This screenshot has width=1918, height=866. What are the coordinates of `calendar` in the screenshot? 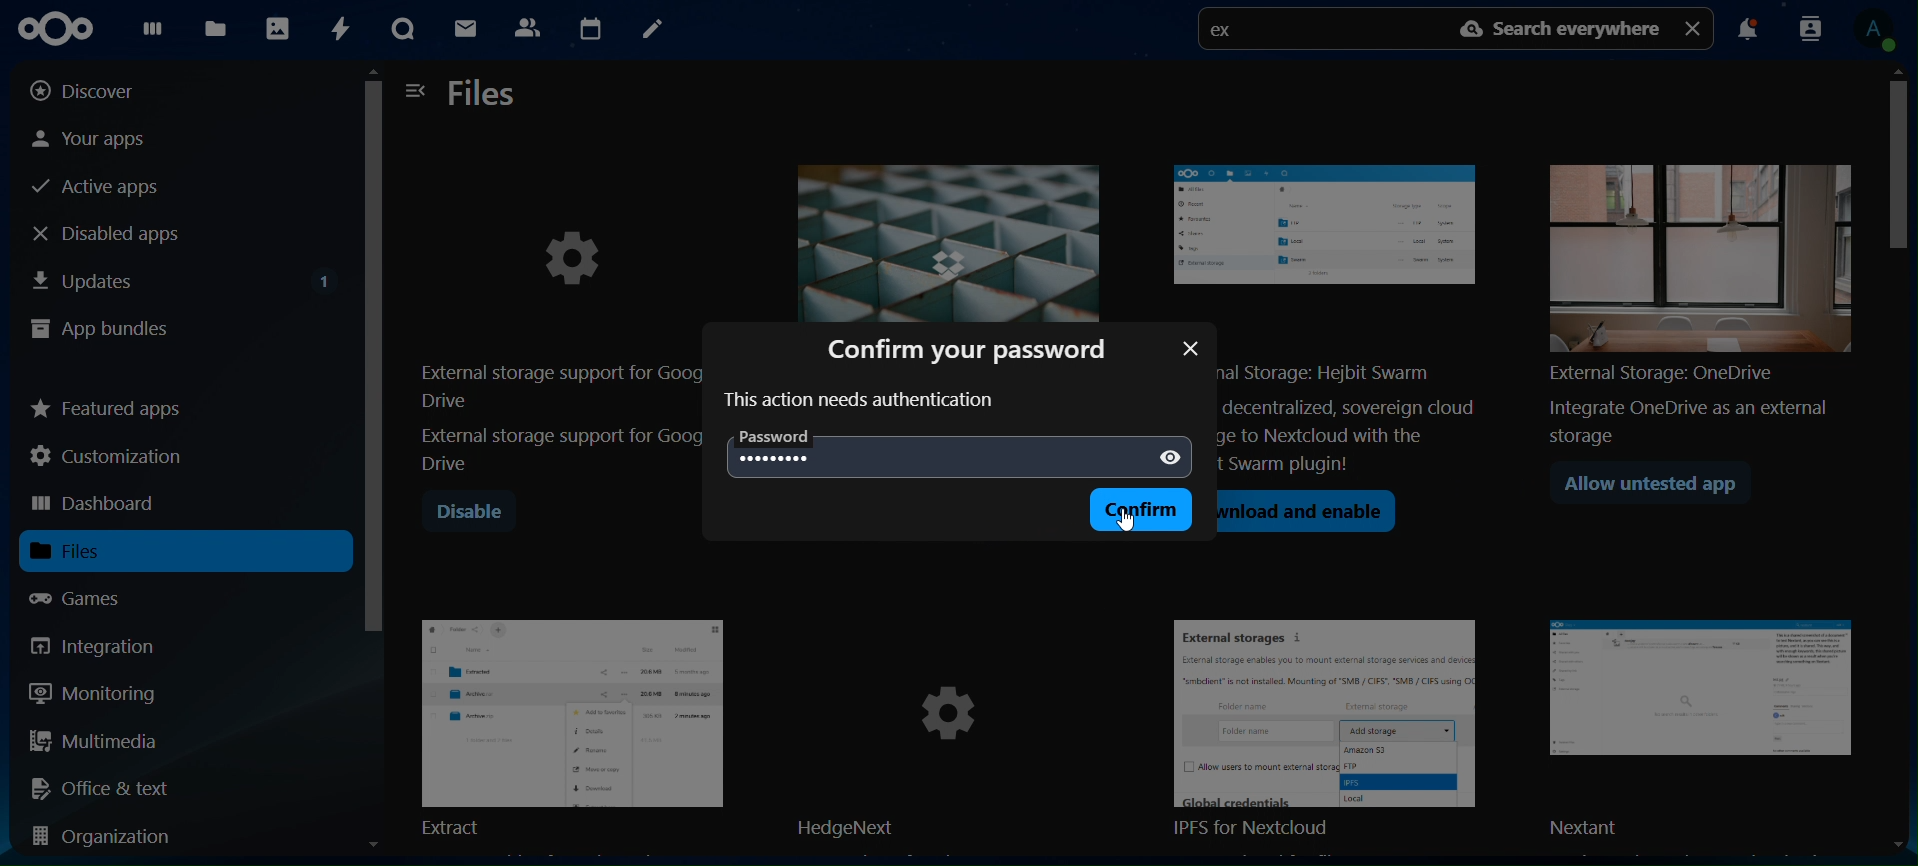 It's located at (590, 26).